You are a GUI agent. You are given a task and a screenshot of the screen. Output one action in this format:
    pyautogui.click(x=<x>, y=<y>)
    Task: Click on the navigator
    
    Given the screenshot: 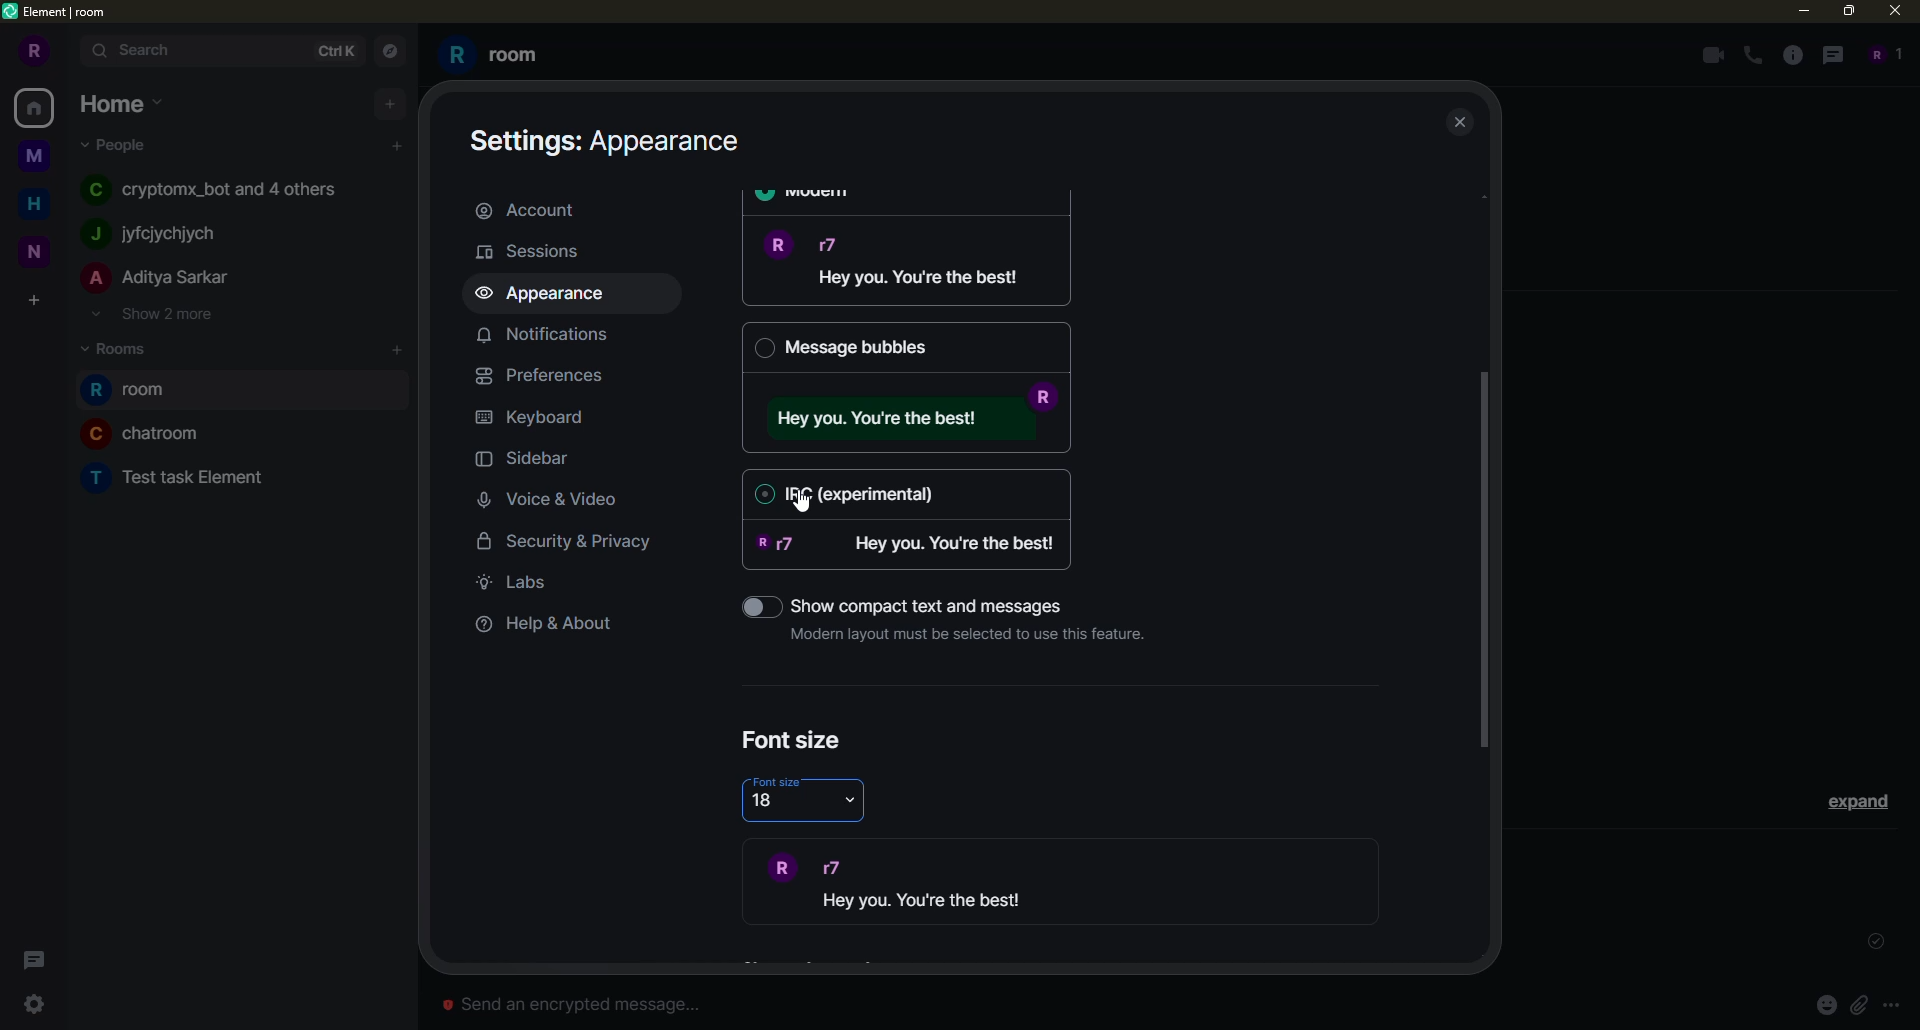 What is the action you would take?
    pyautogui.click(x=388, y=52)
    